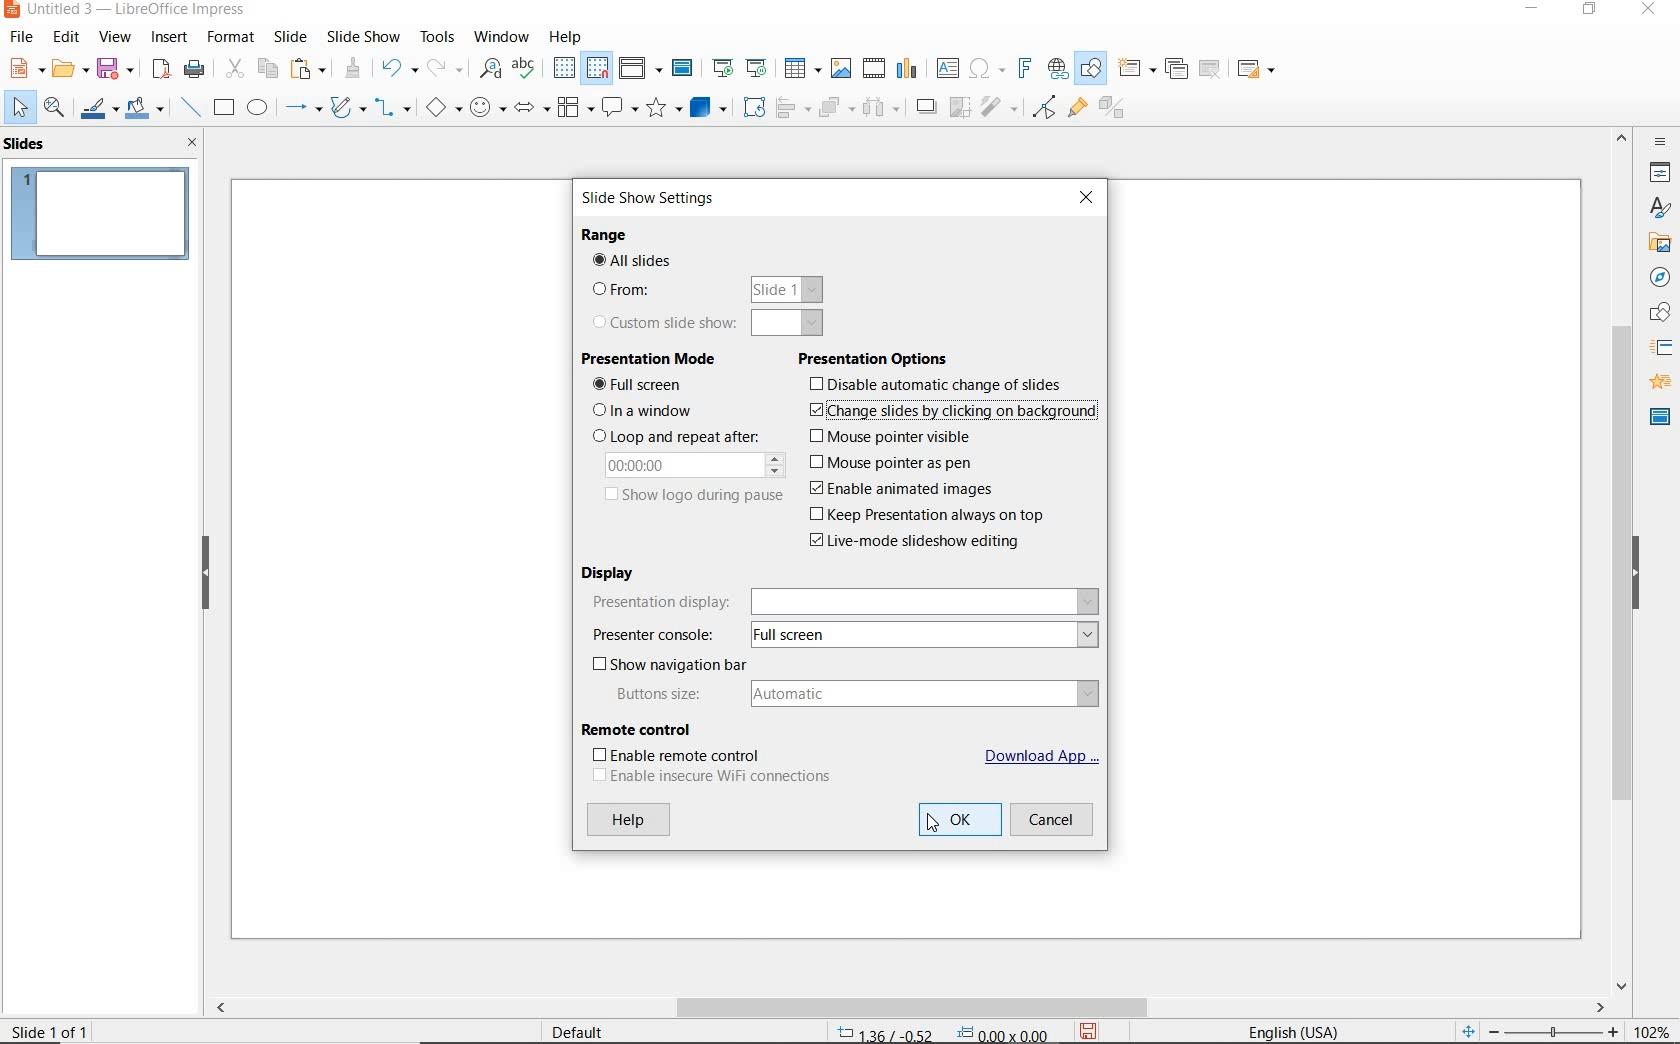 The width and height of the screenshot is (1680, 1044). I want to click on FROM, so click(705, 289).